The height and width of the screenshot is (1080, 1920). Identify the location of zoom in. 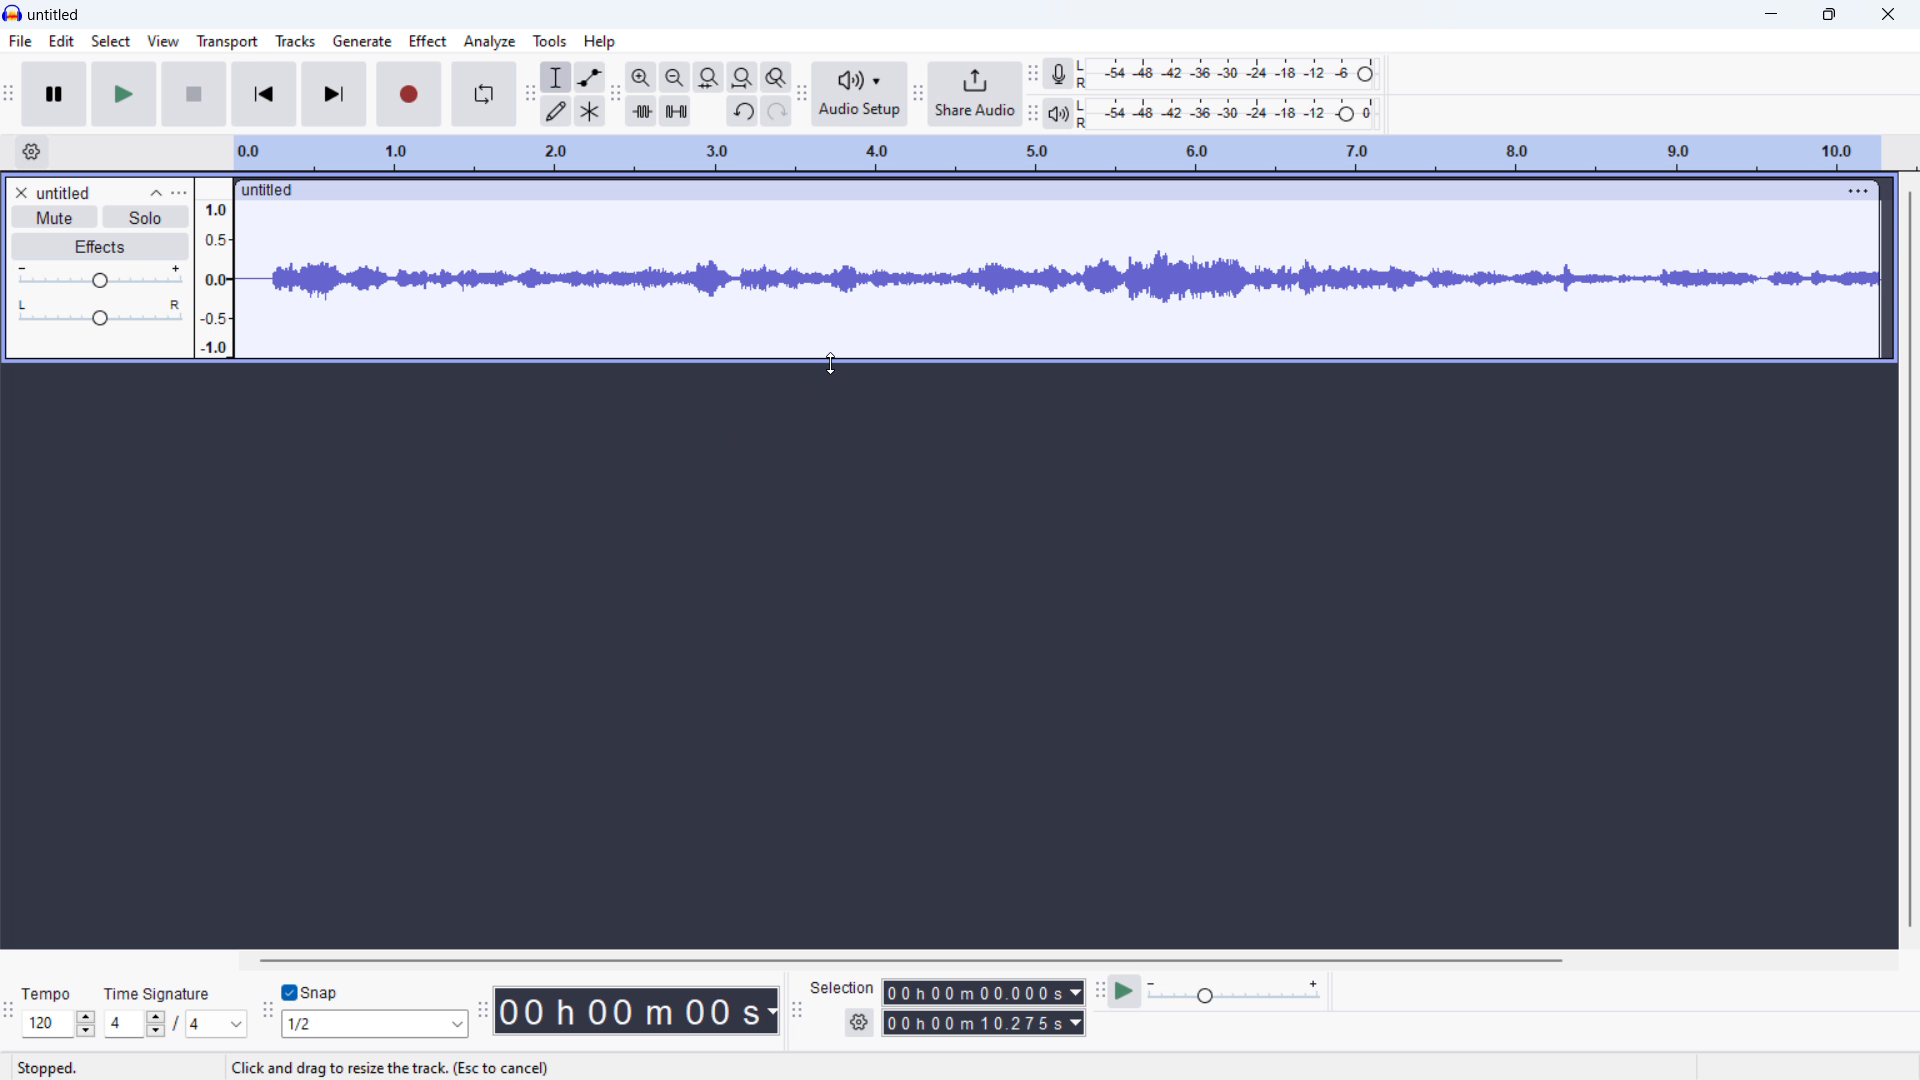
(640, 77).